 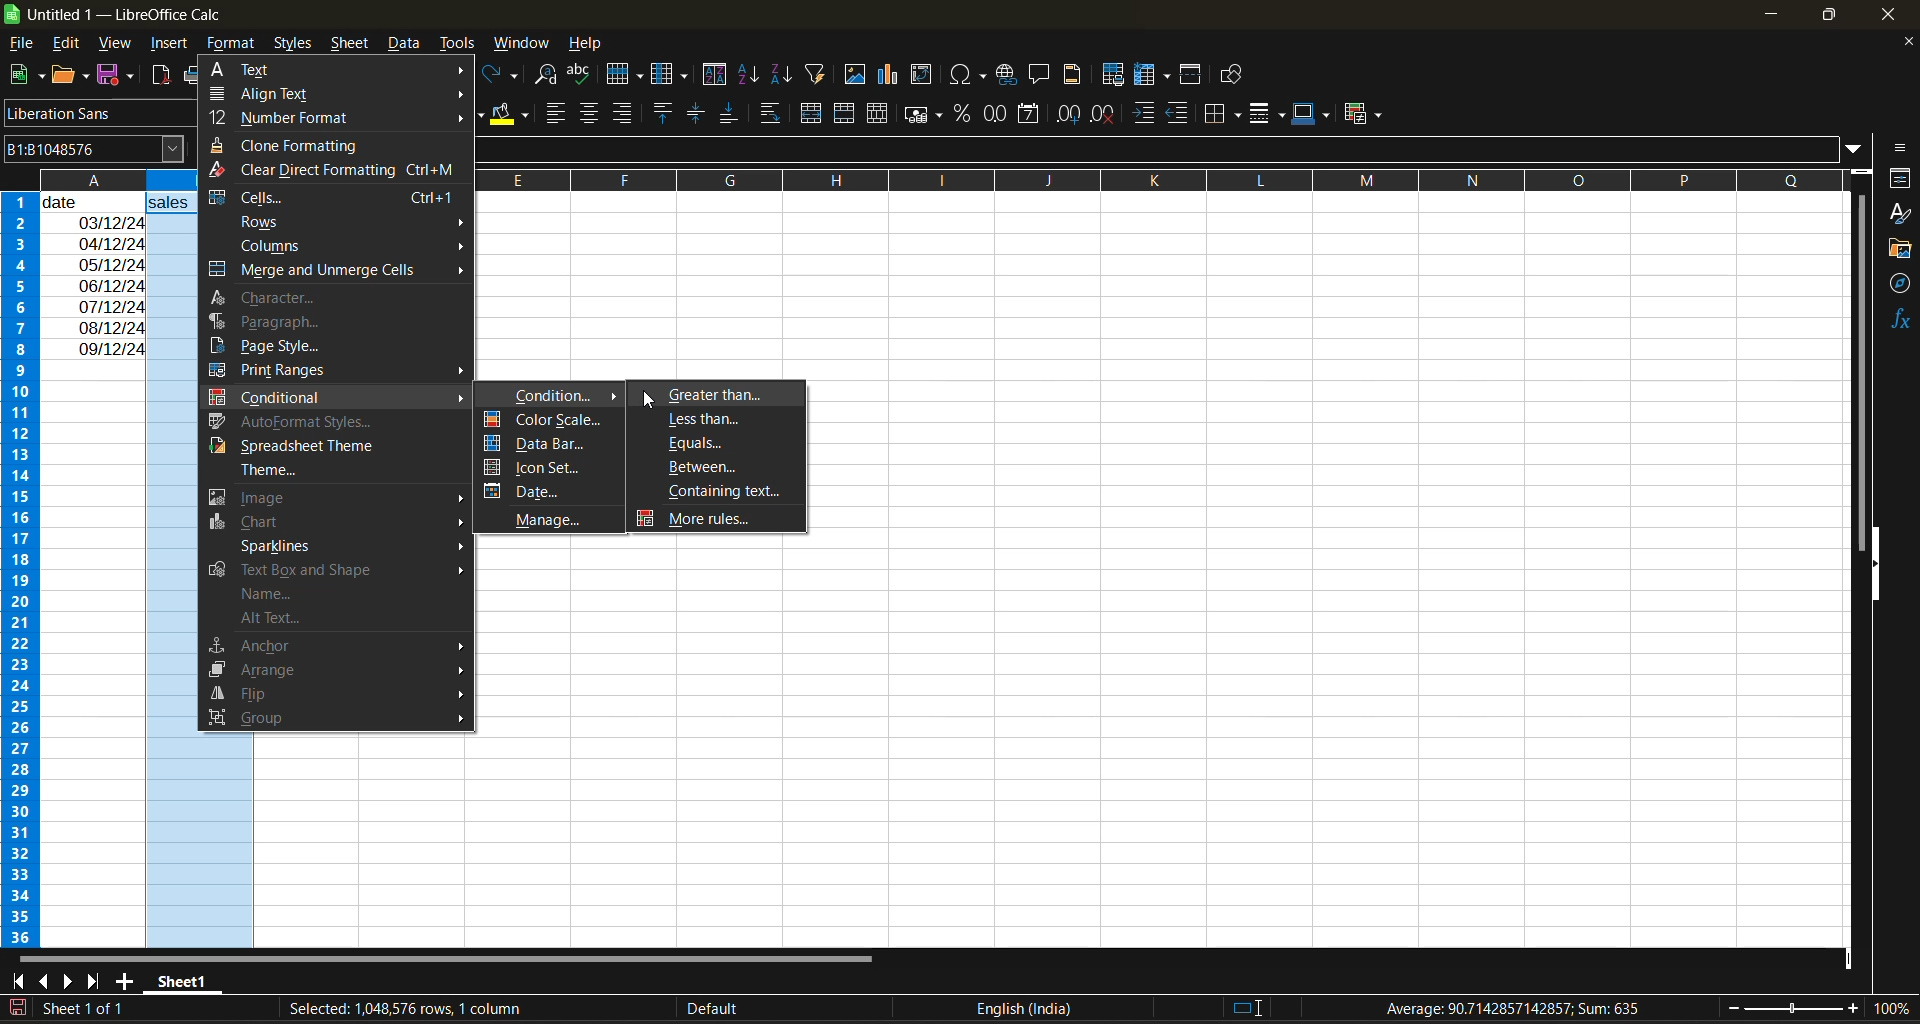 I want to click on delete decimal place, so click(x=1103, y=116).